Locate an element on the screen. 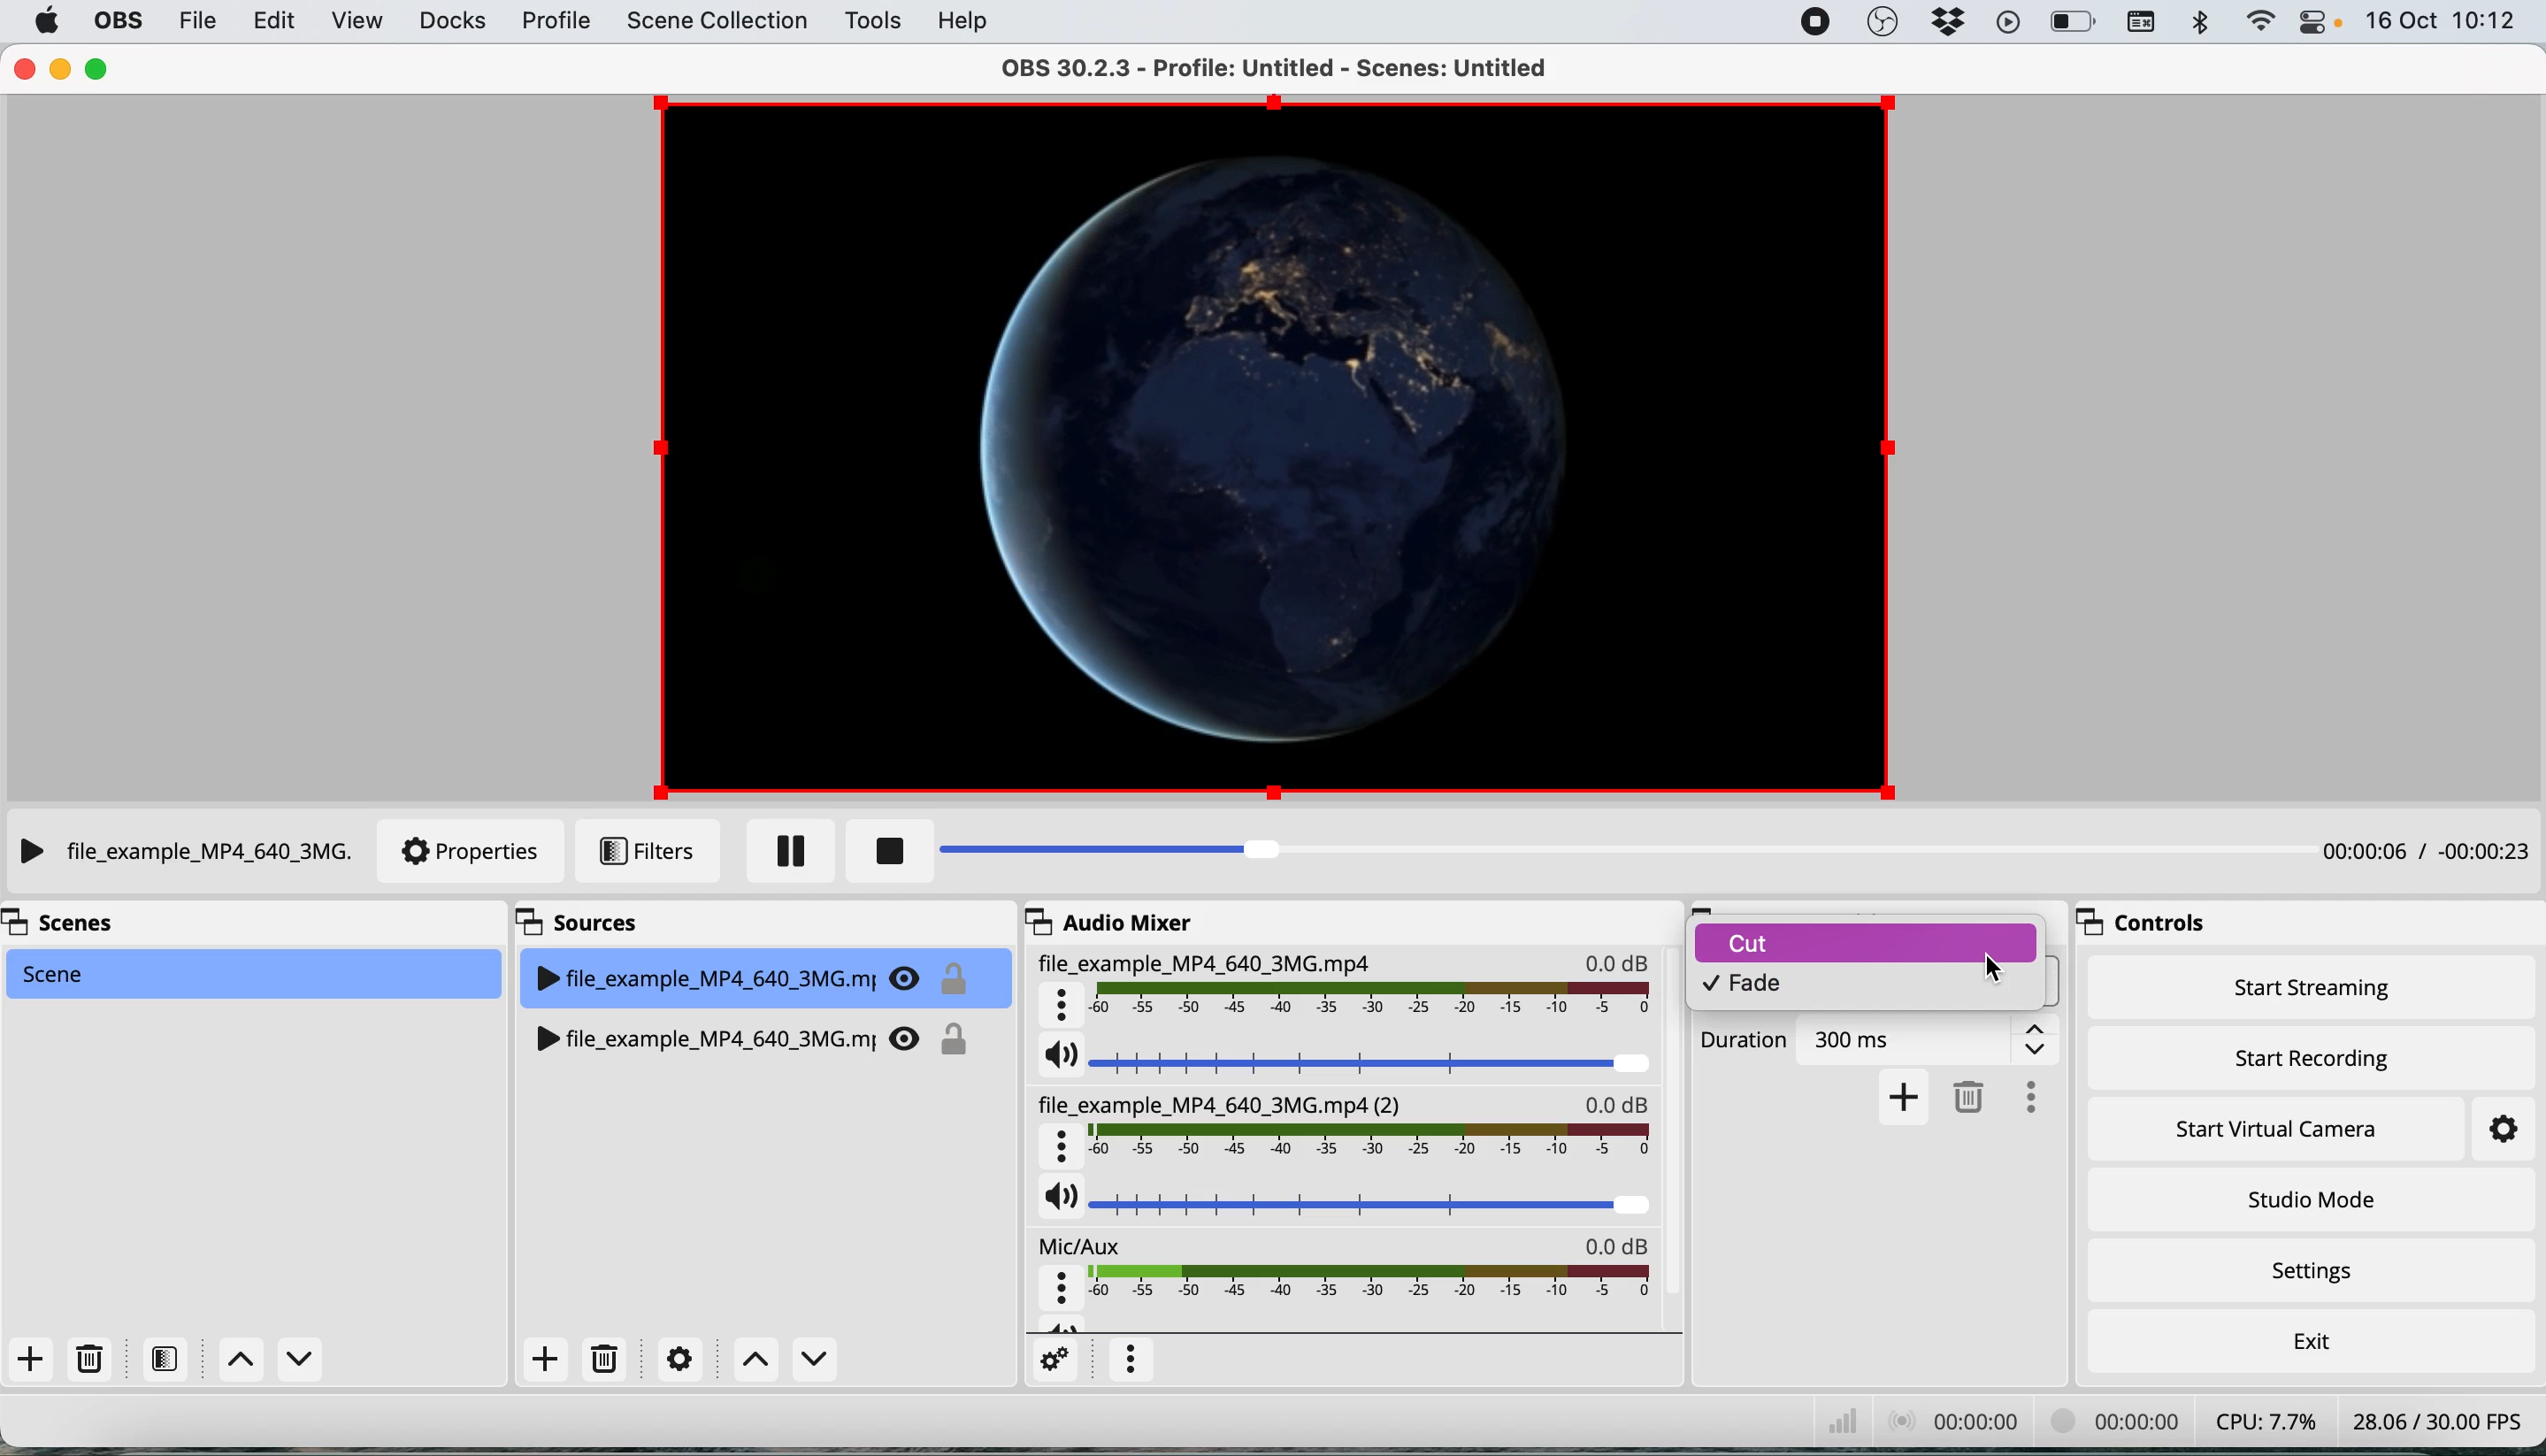 The width and height of the screenshot is (2546, 1456). view is located at coordinates (359, 23).